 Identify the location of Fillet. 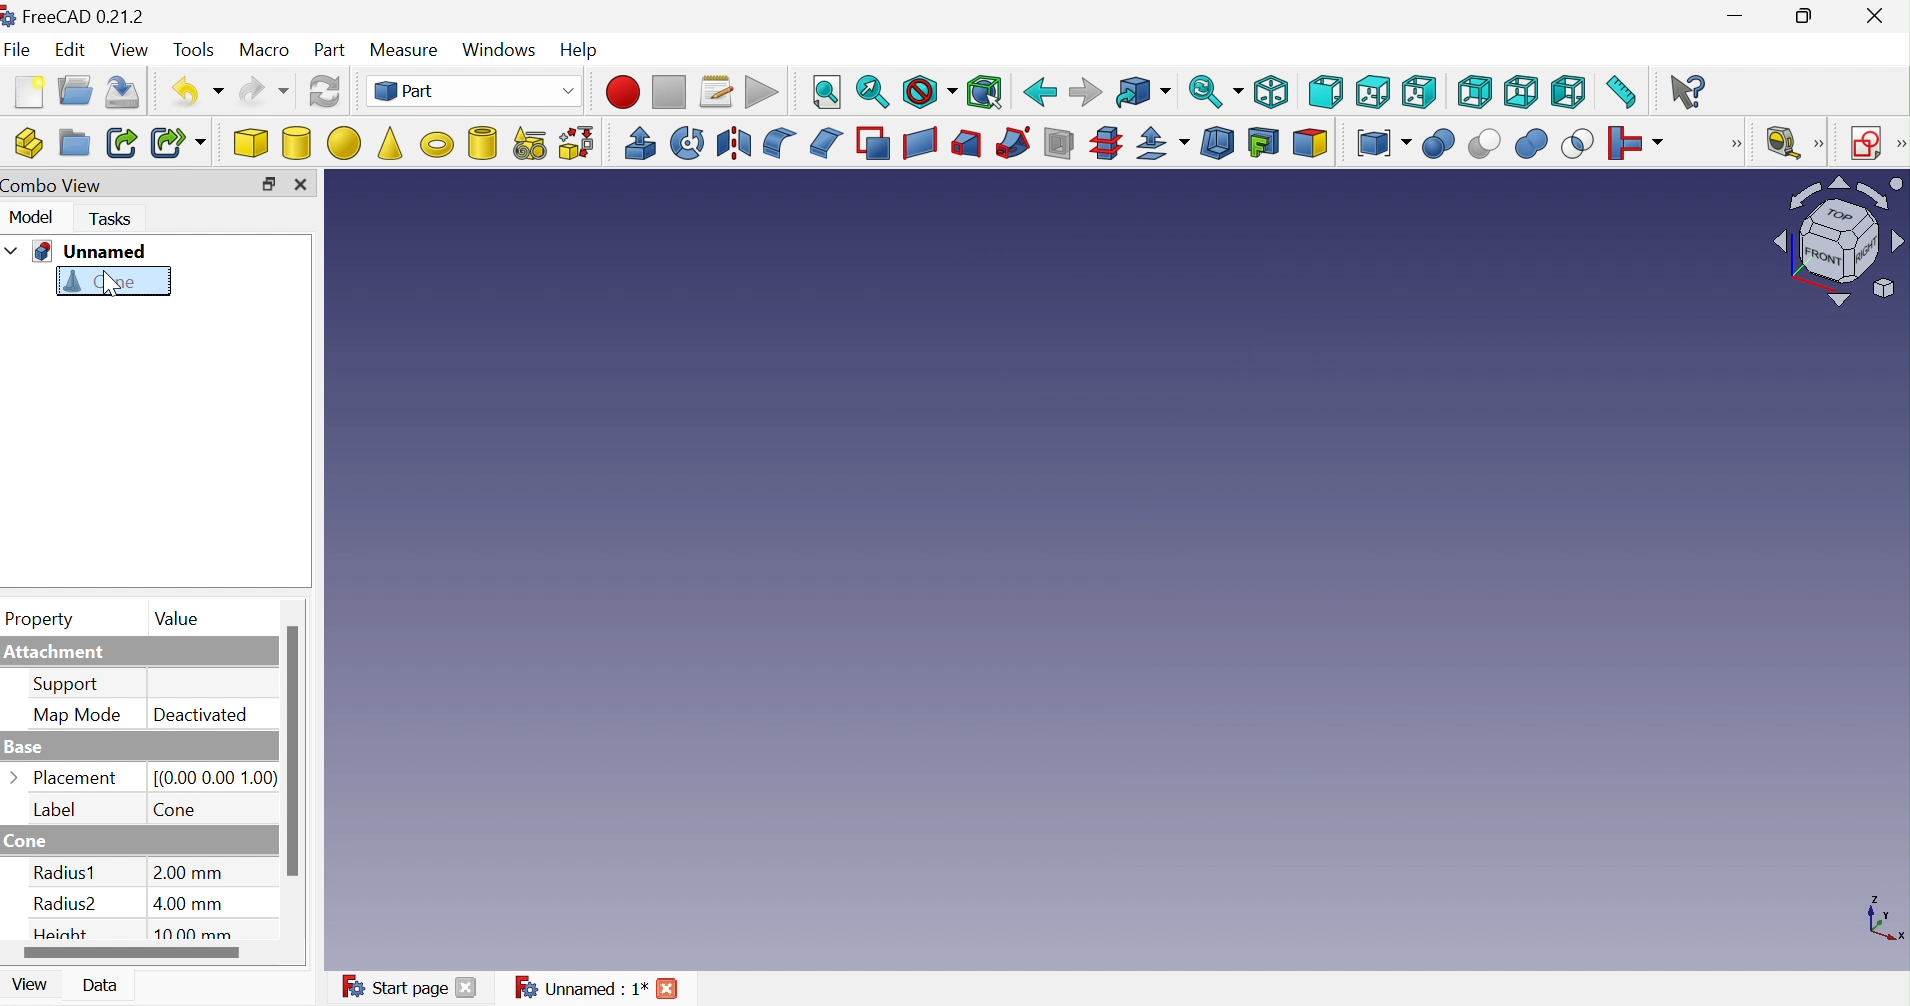
(779, 142).